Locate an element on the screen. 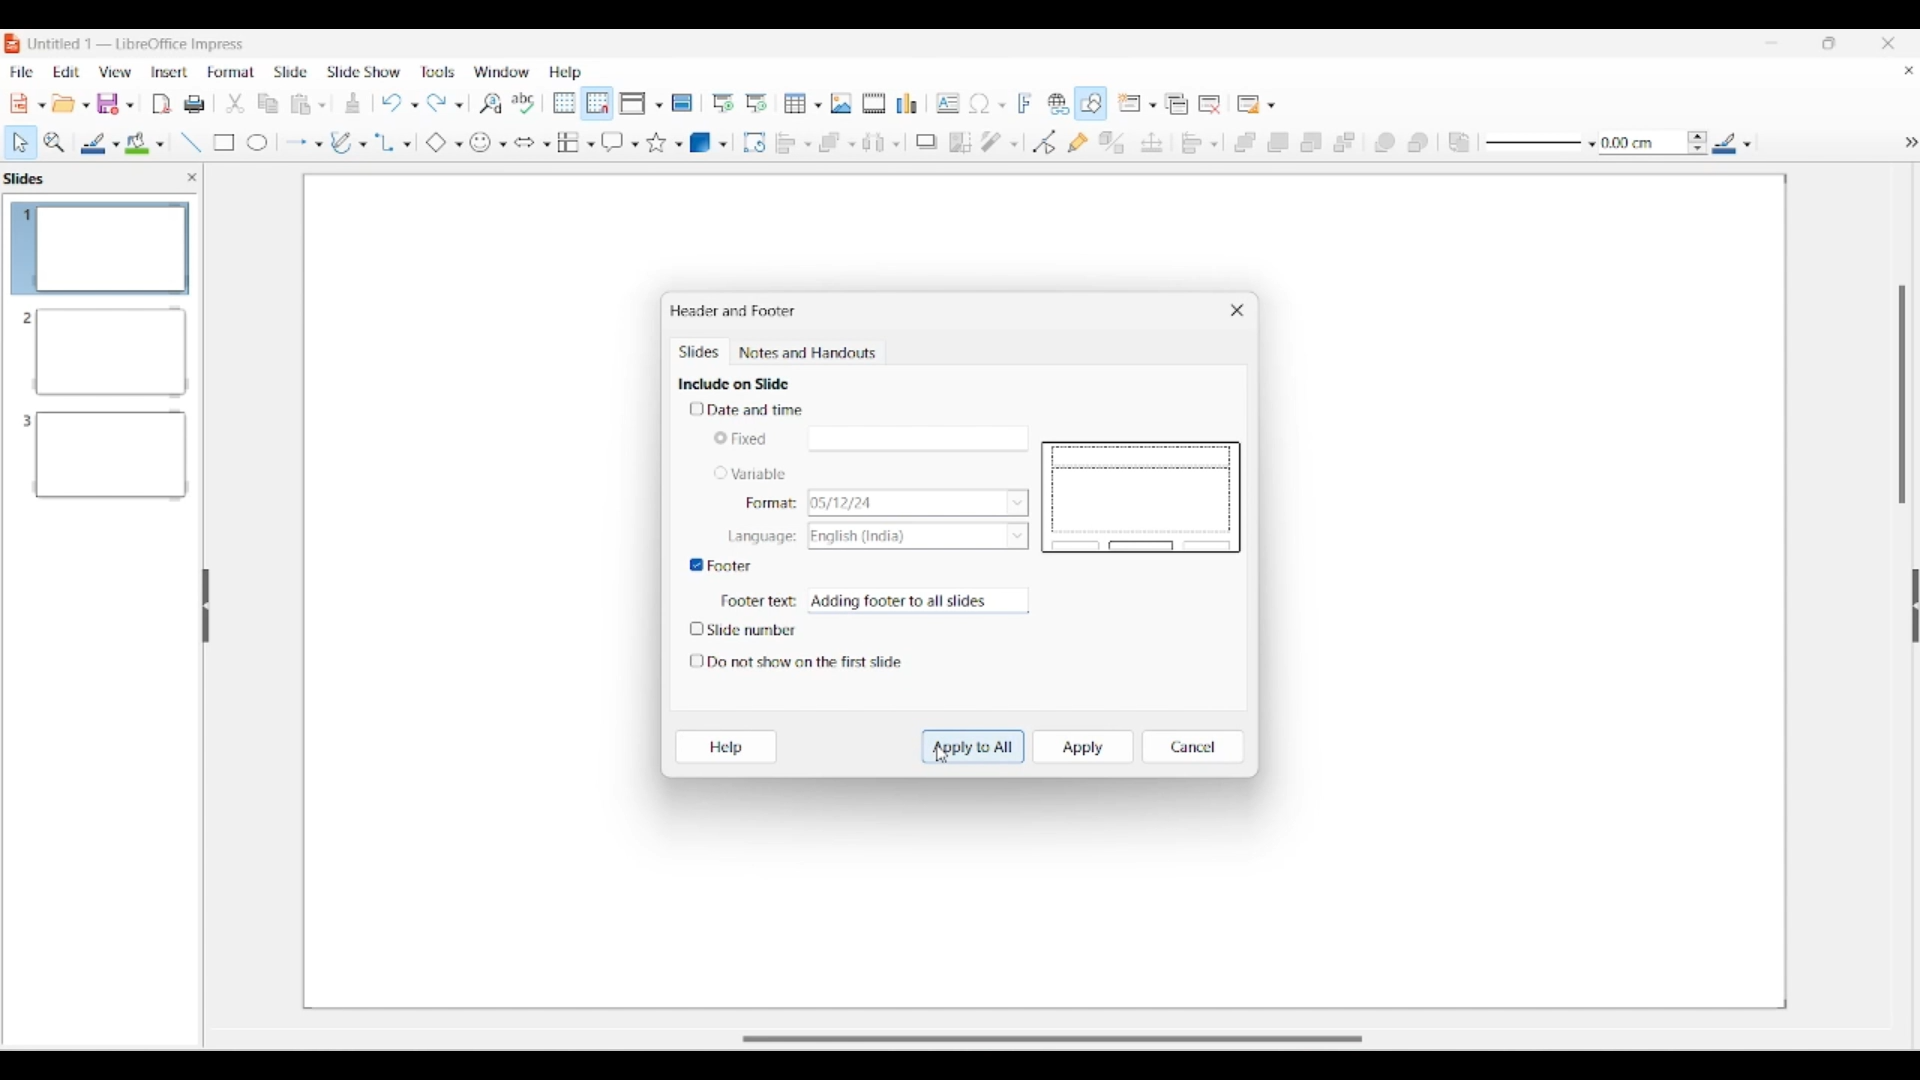 Image resolution: width=1920 pixels, height=1080 pixels. Indicates language options is located at coordinates (760, 538).